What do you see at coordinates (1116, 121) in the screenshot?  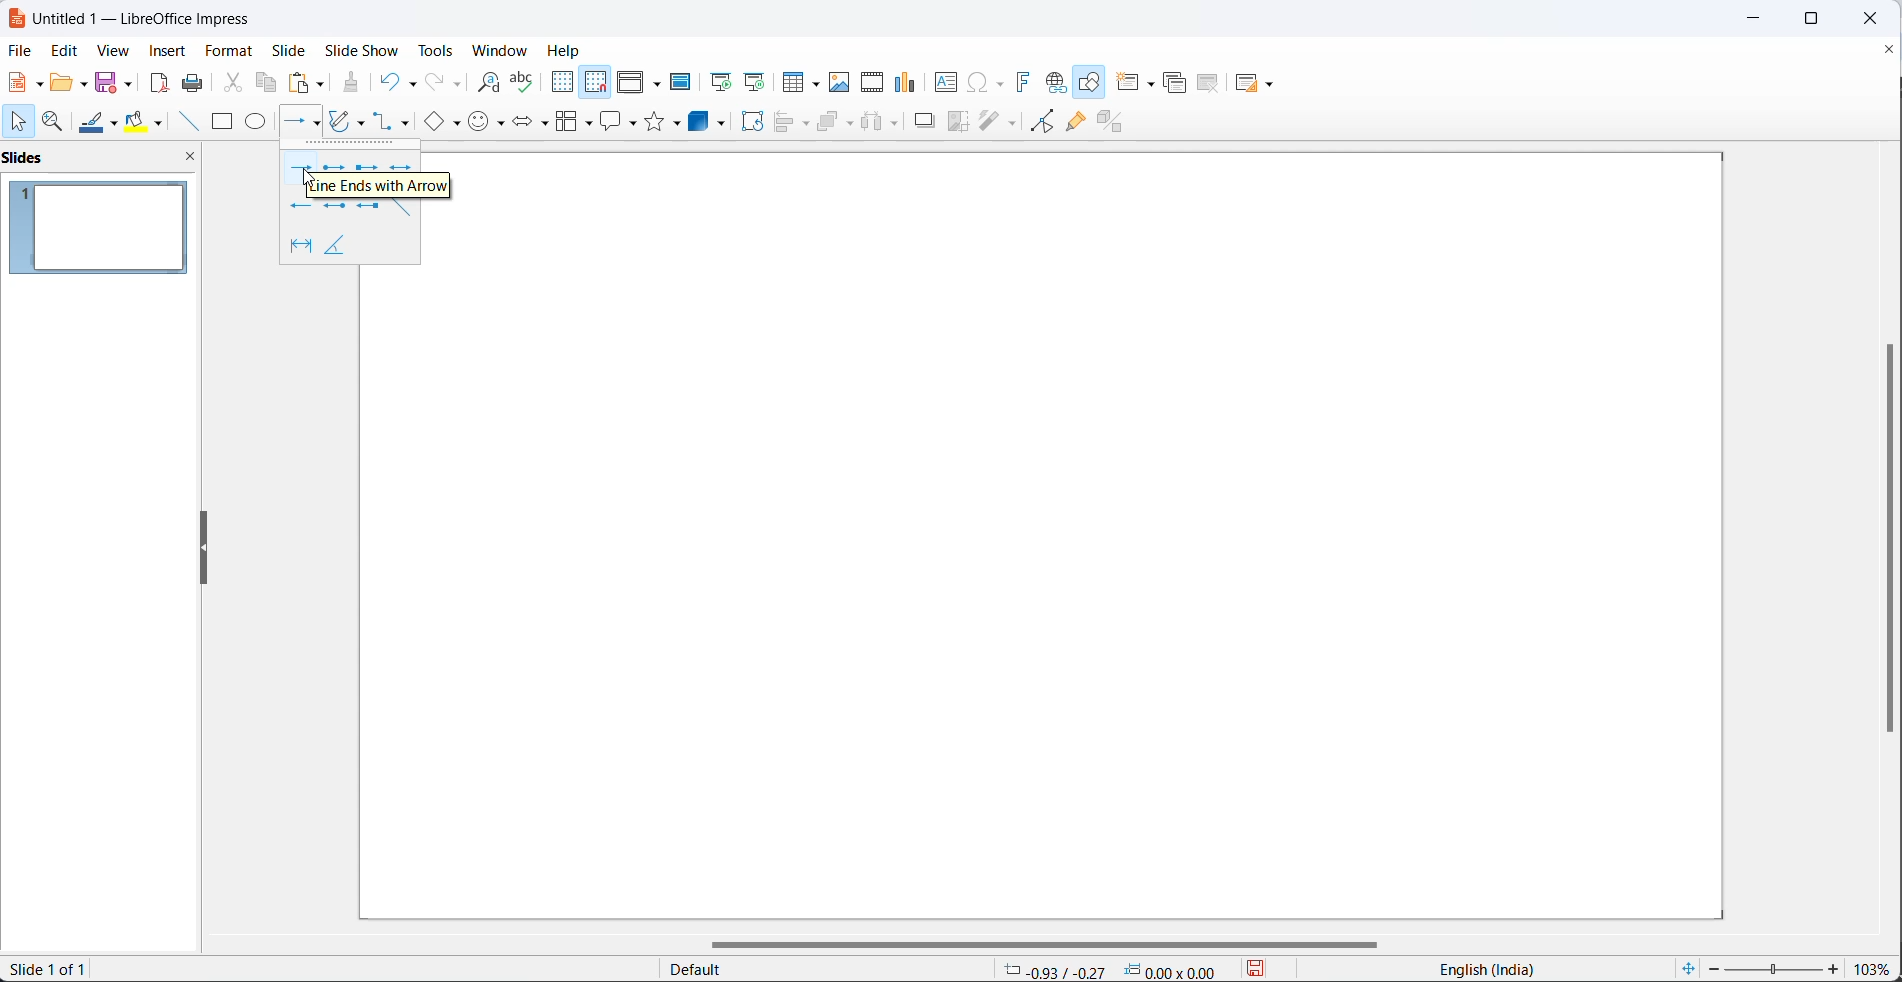 I see `toggle extrusion` at bounding box center [1116, 121].